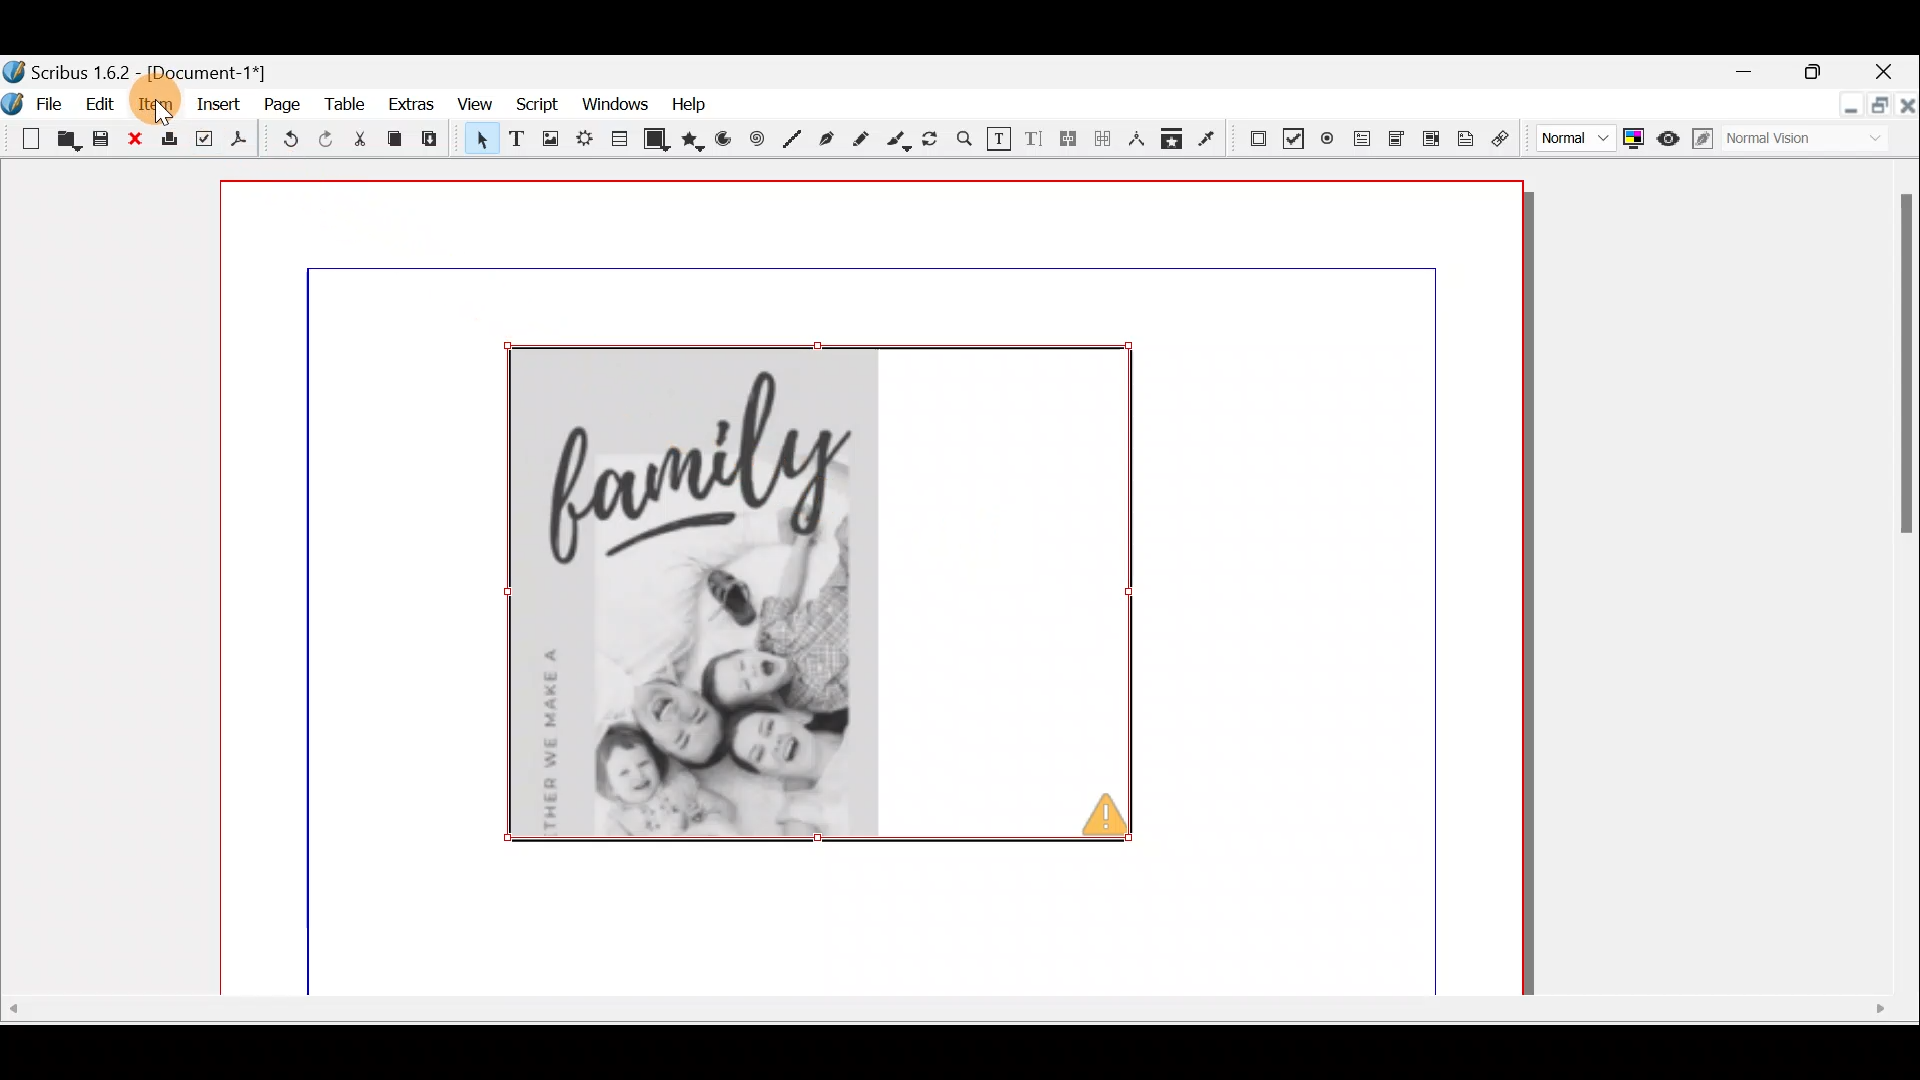  I want to click on Extras, so click(409, 105).